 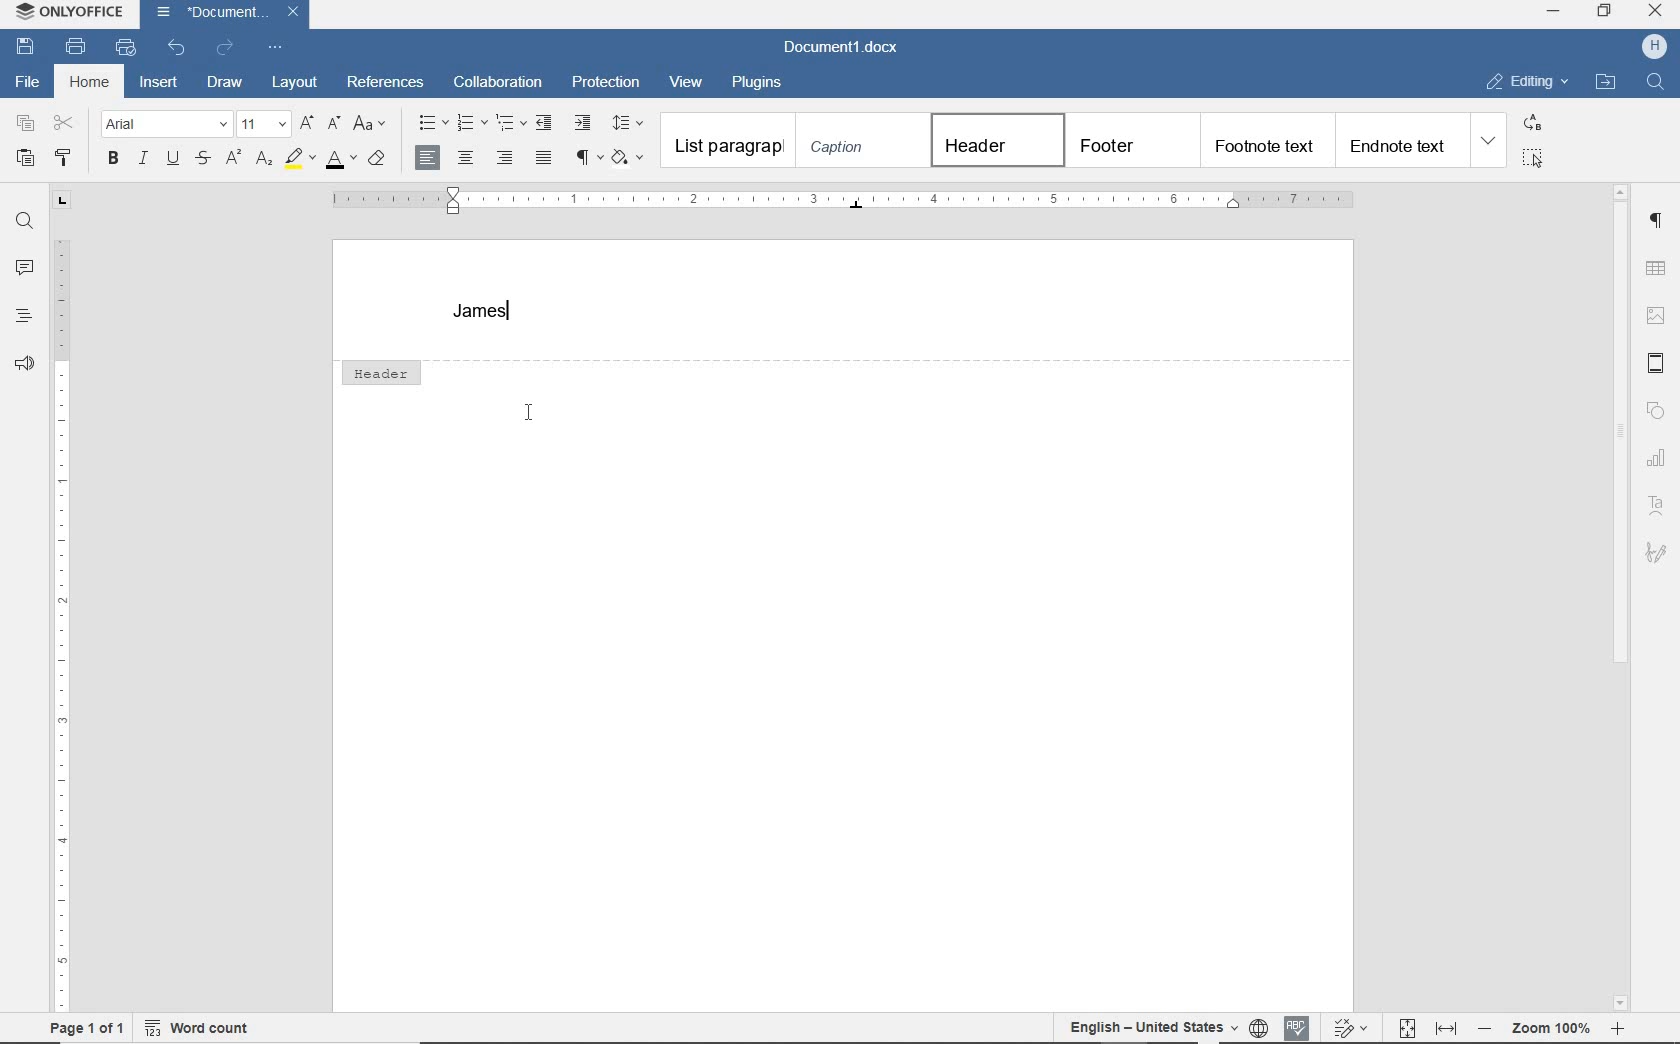 I want to click on EXPAND, so click(x=1490, y=142).